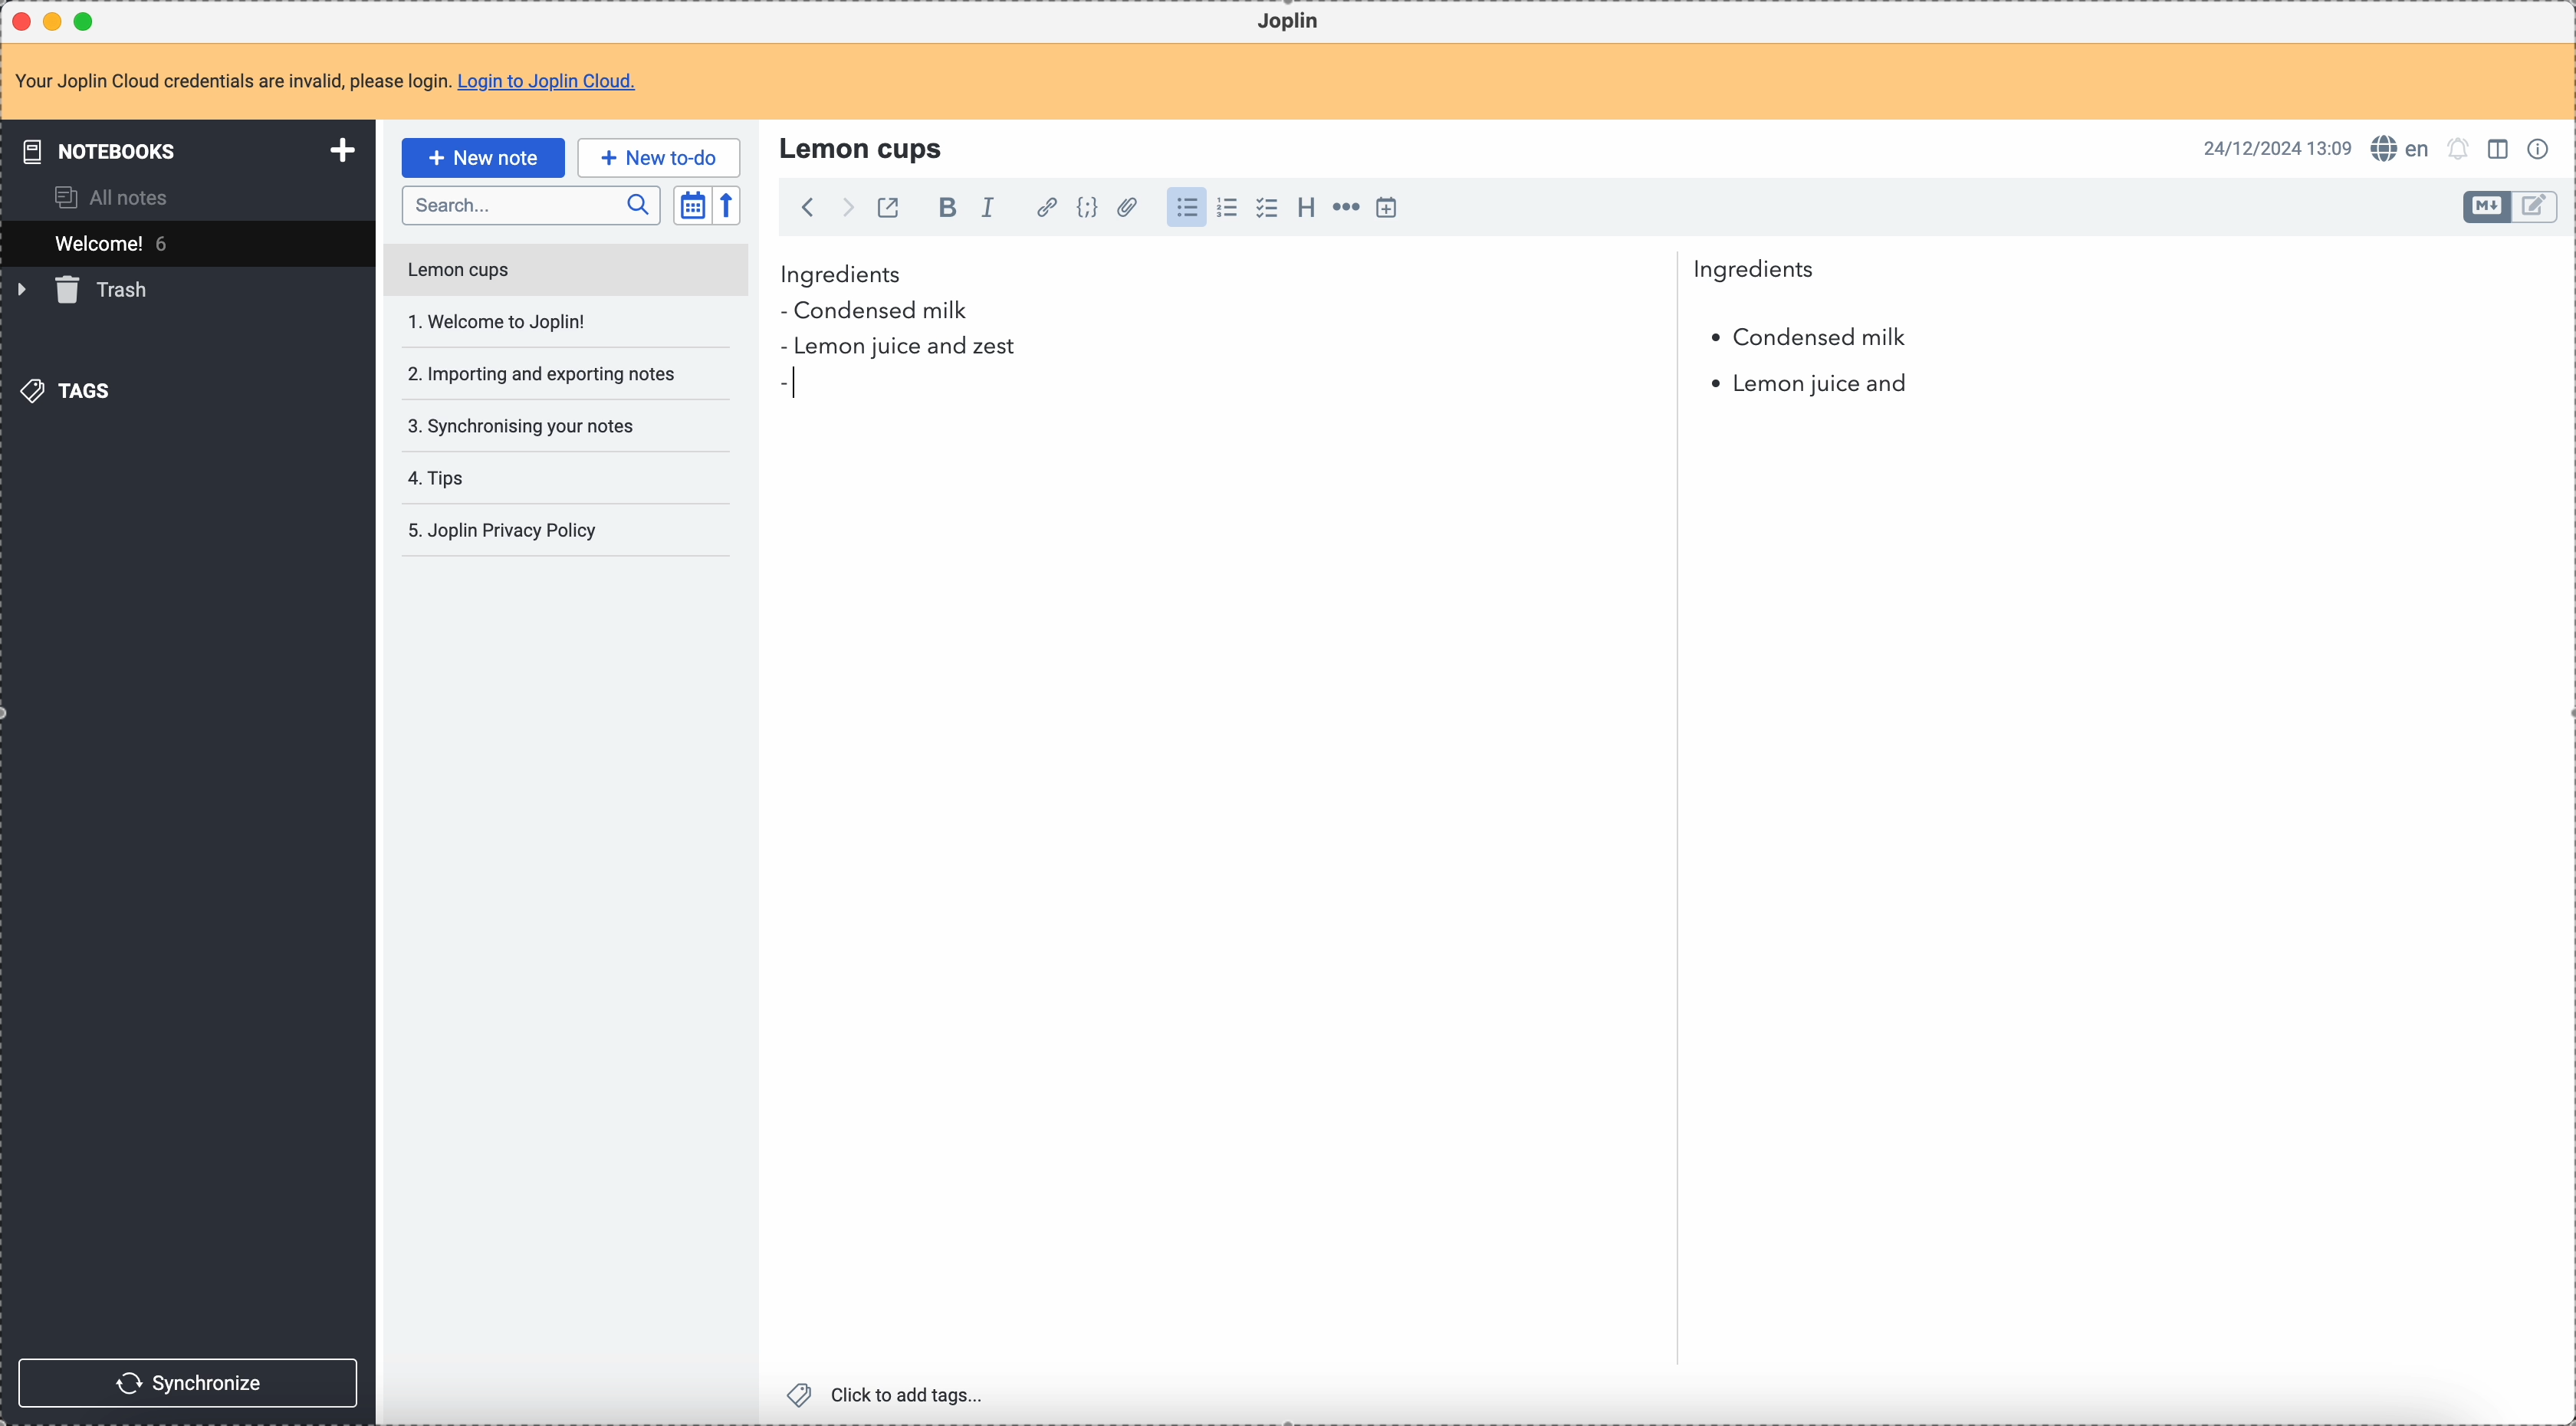 The width and height of the screenshot is (2576, 1426). I want to click on reverse sort order, so click(730, 206).